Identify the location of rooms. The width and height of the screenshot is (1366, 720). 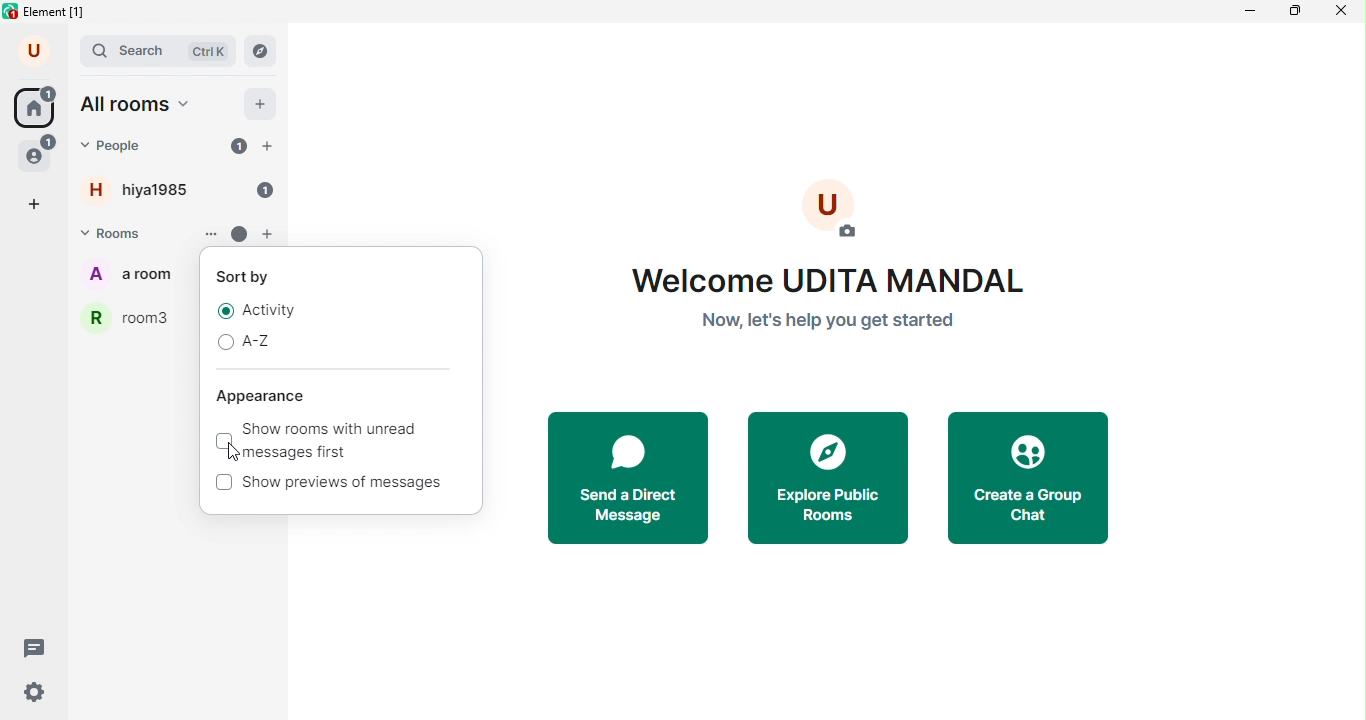
(120, 232).